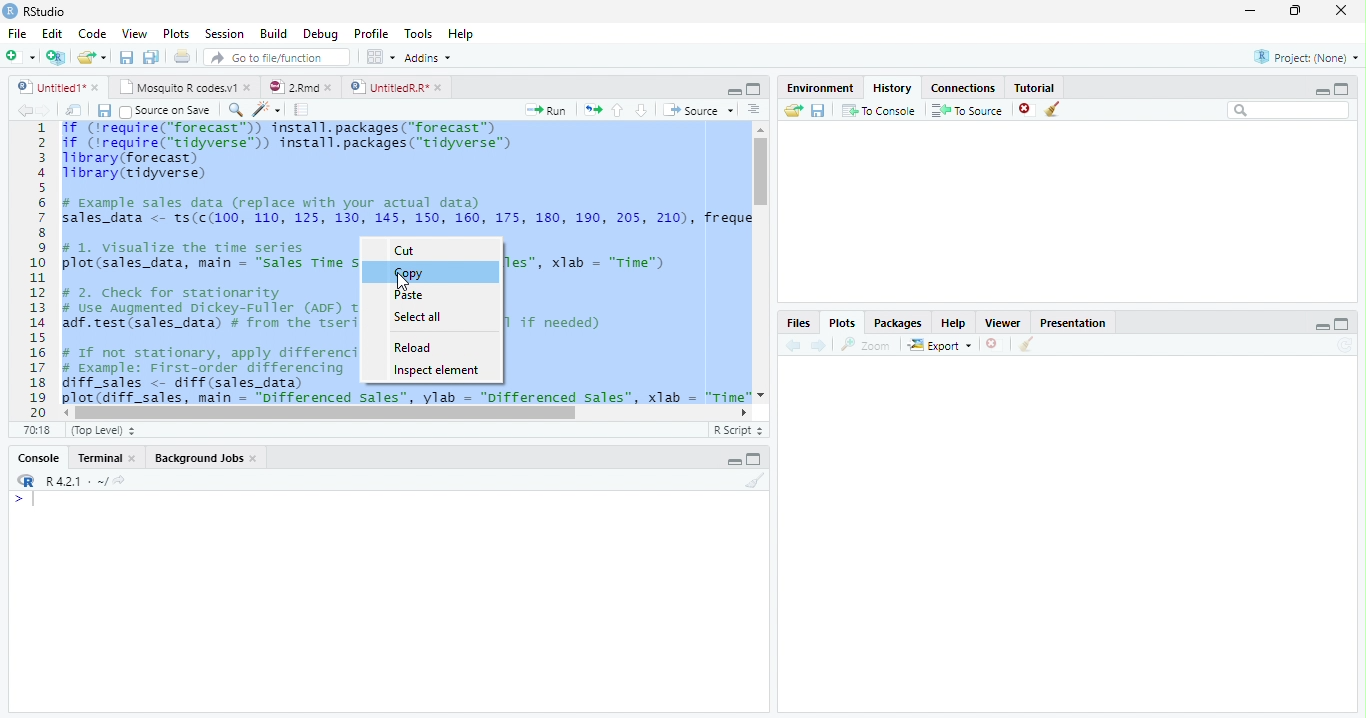  Describe the element at coordinates (699, 110) in the screenshot. I see `Source` at that location.